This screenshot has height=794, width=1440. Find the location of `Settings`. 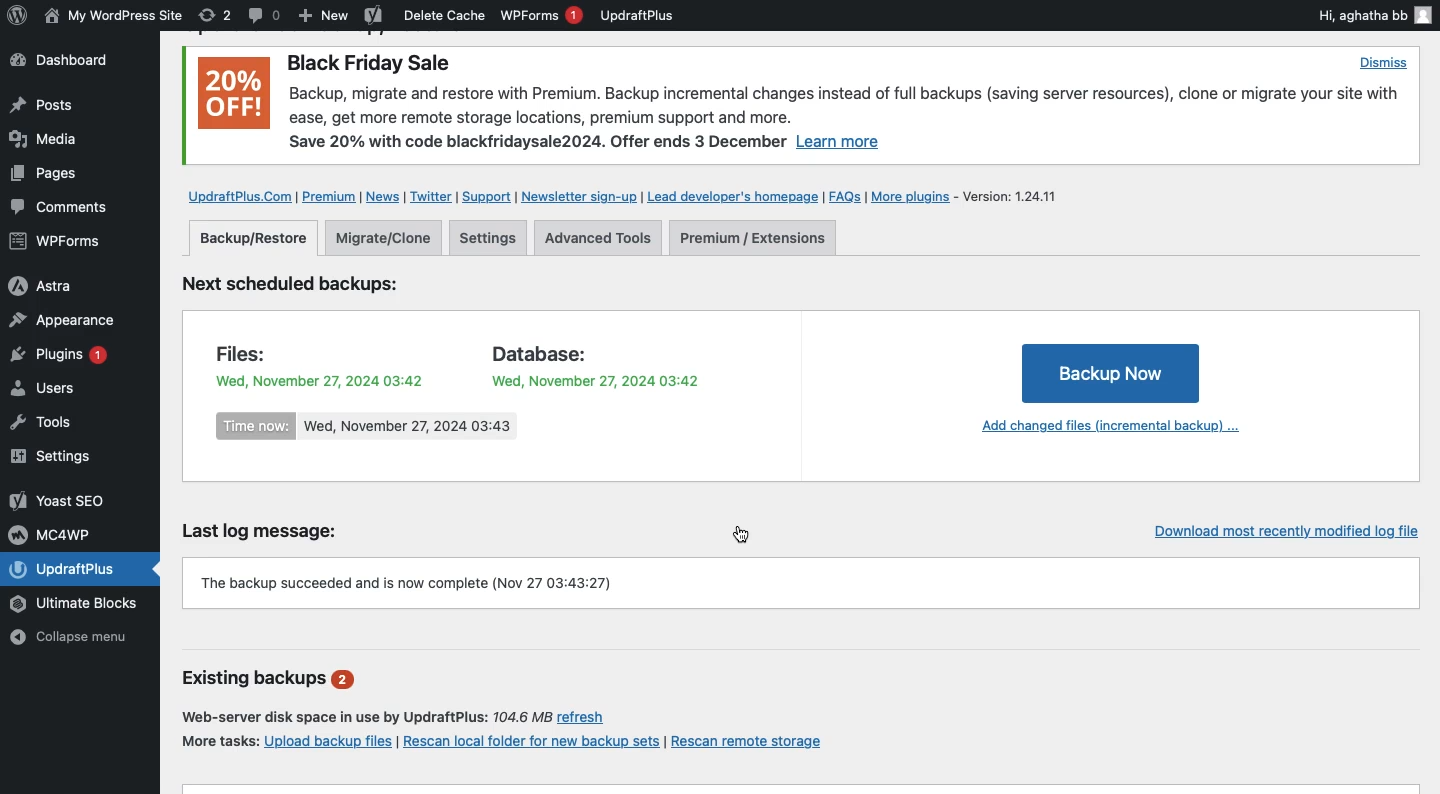

Settings is located at coordinates (57, 457).